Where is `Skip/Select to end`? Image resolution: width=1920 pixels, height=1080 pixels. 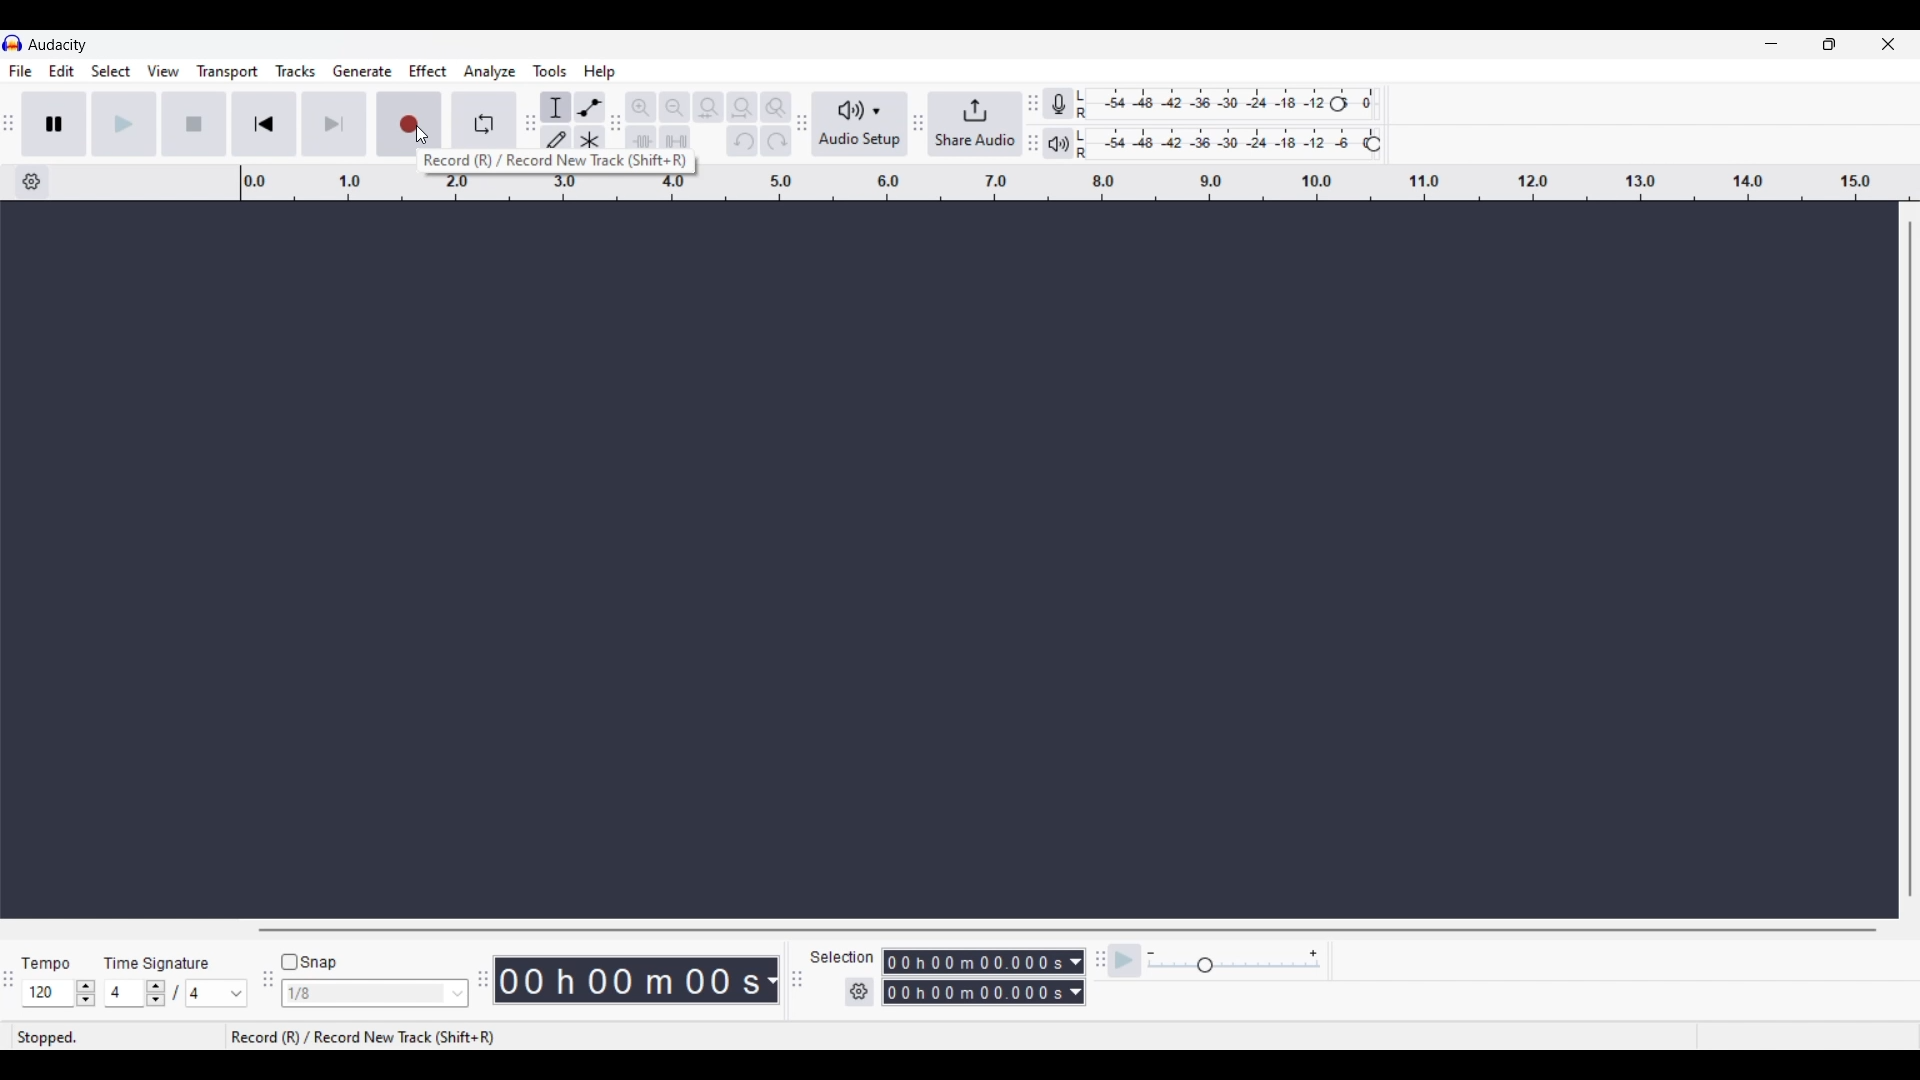 Skip/Select to end is located at coordinates (328, 124).